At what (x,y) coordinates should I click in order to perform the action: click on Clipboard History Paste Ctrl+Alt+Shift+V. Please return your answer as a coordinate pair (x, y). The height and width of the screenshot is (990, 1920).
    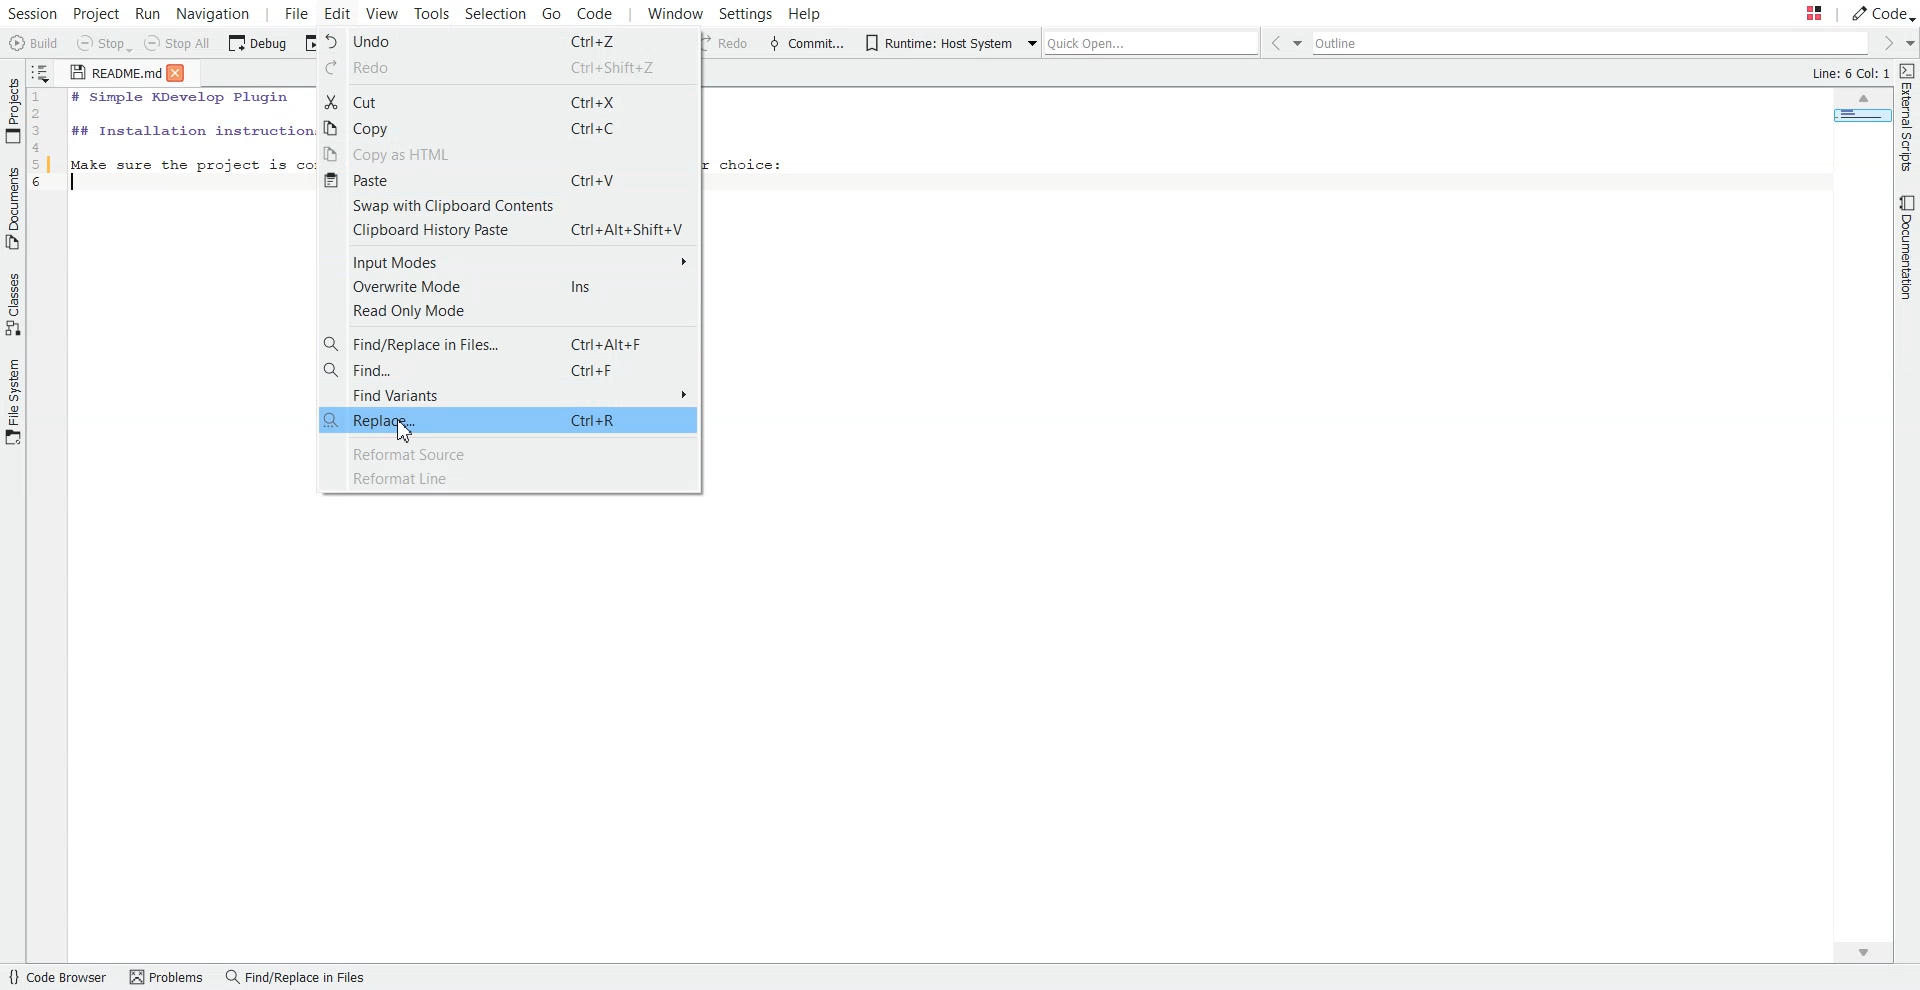
    Looking at the image, I should click on (509, 229).